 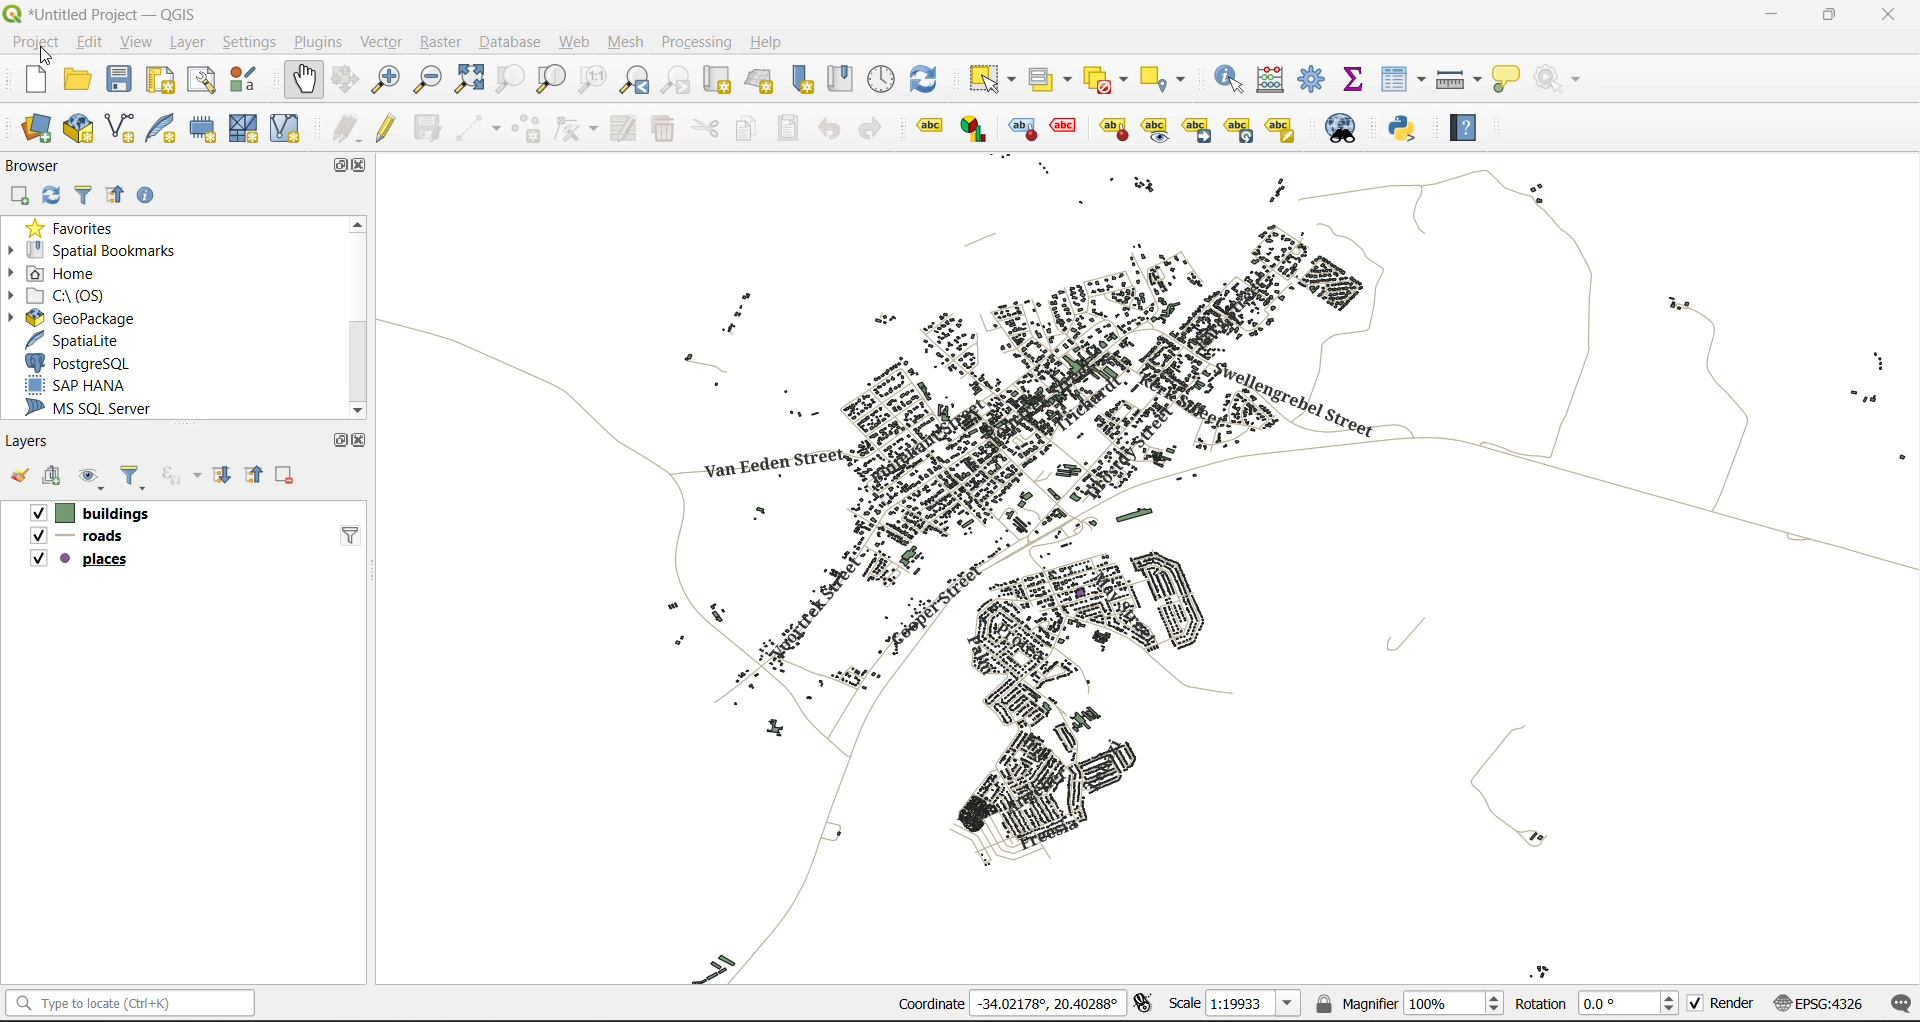 What do you see at coordinates (247, 80) in the screenshot?
I see `style manager` at bounding box center [247, 80].